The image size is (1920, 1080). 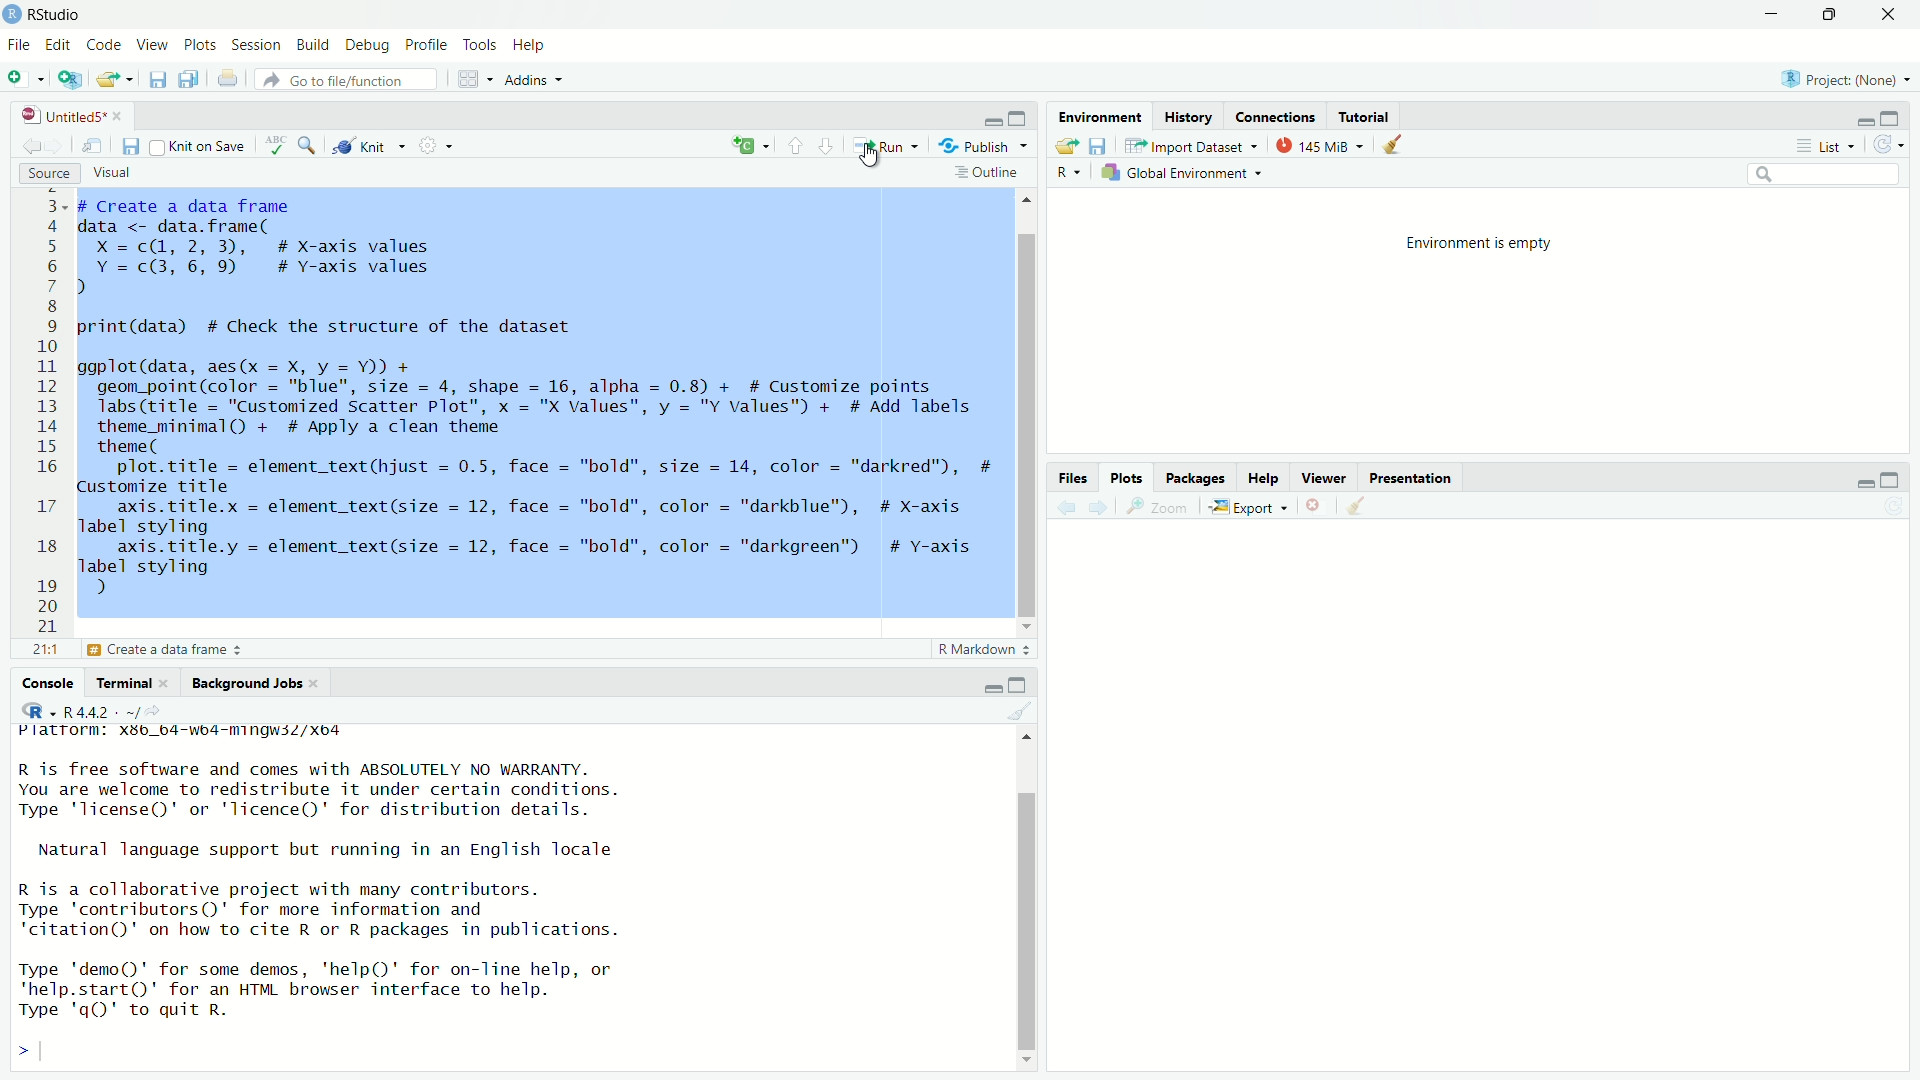 What do you see at coordinates (158, 79) in the screenshot?
I see `Save current document` at bounding box center [158, 79].